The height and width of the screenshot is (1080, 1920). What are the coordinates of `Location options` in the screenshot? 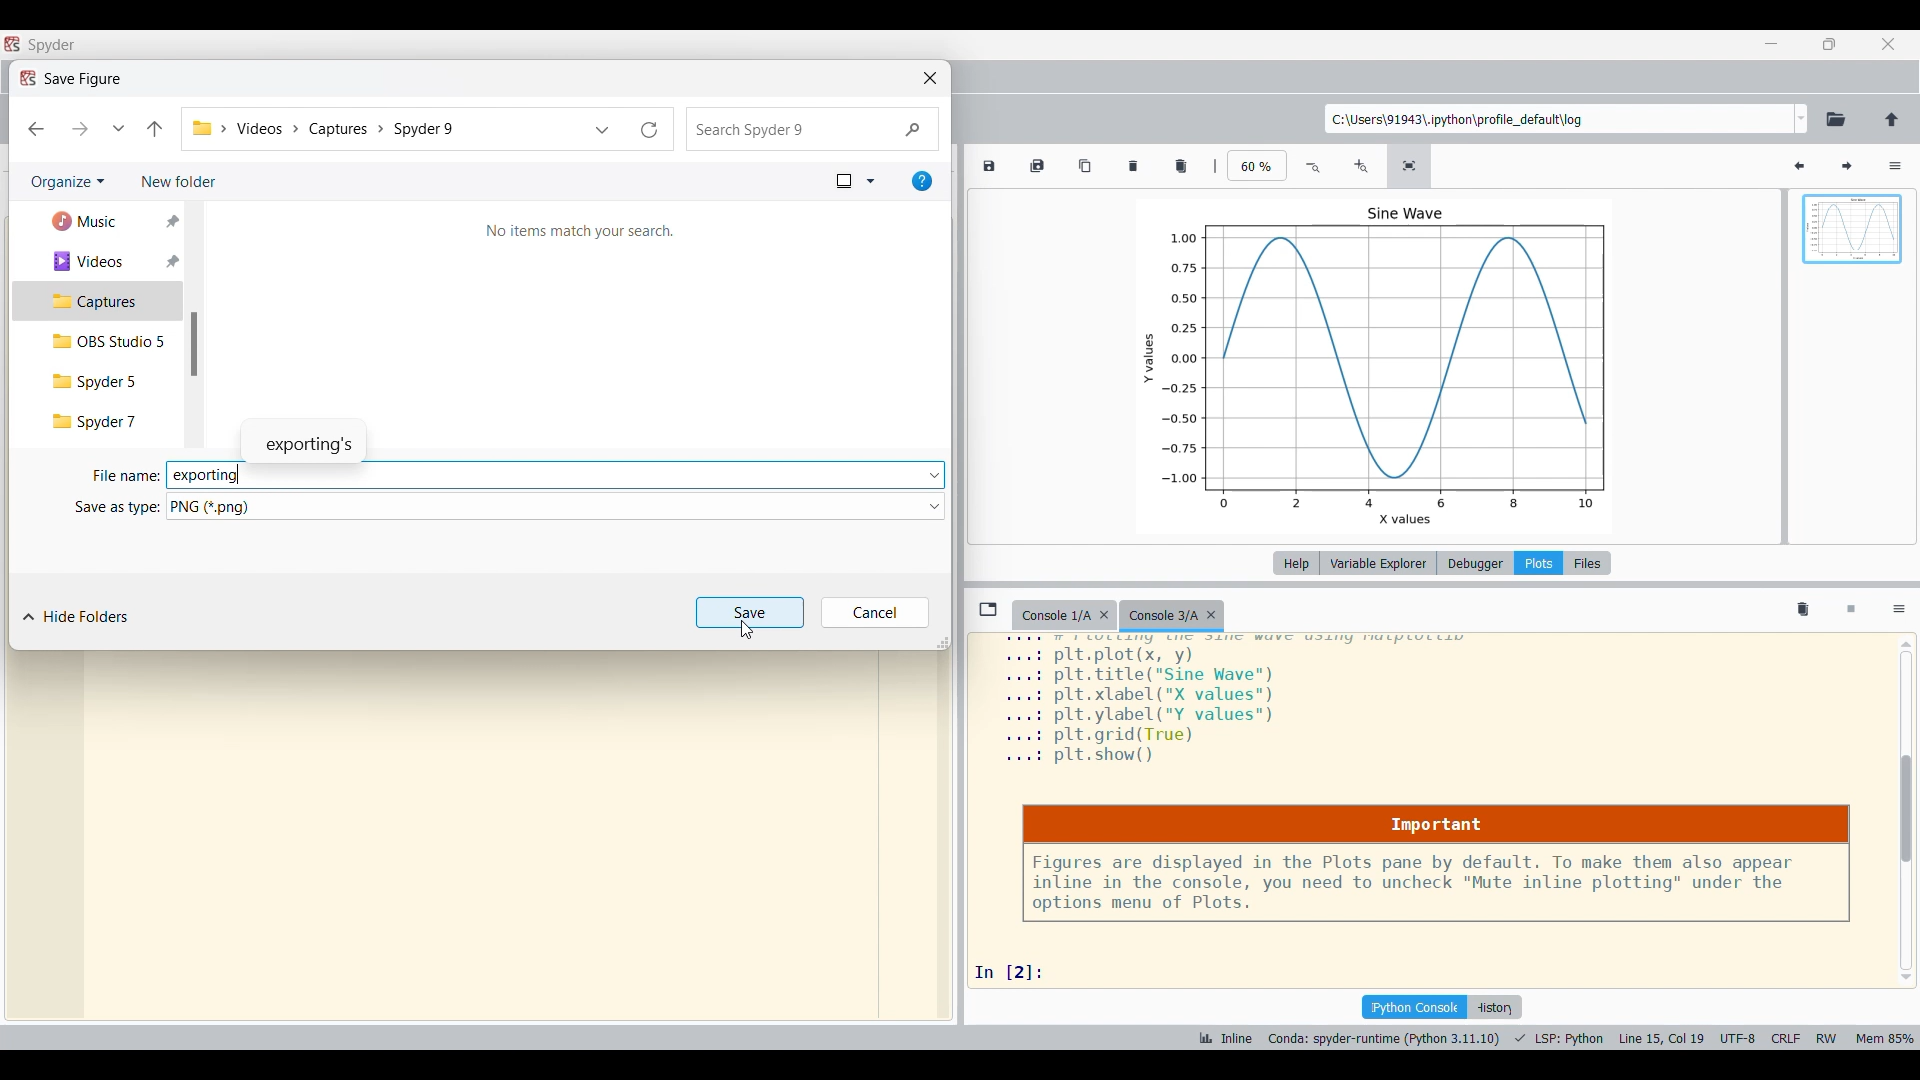 It's located at (1802, 118).